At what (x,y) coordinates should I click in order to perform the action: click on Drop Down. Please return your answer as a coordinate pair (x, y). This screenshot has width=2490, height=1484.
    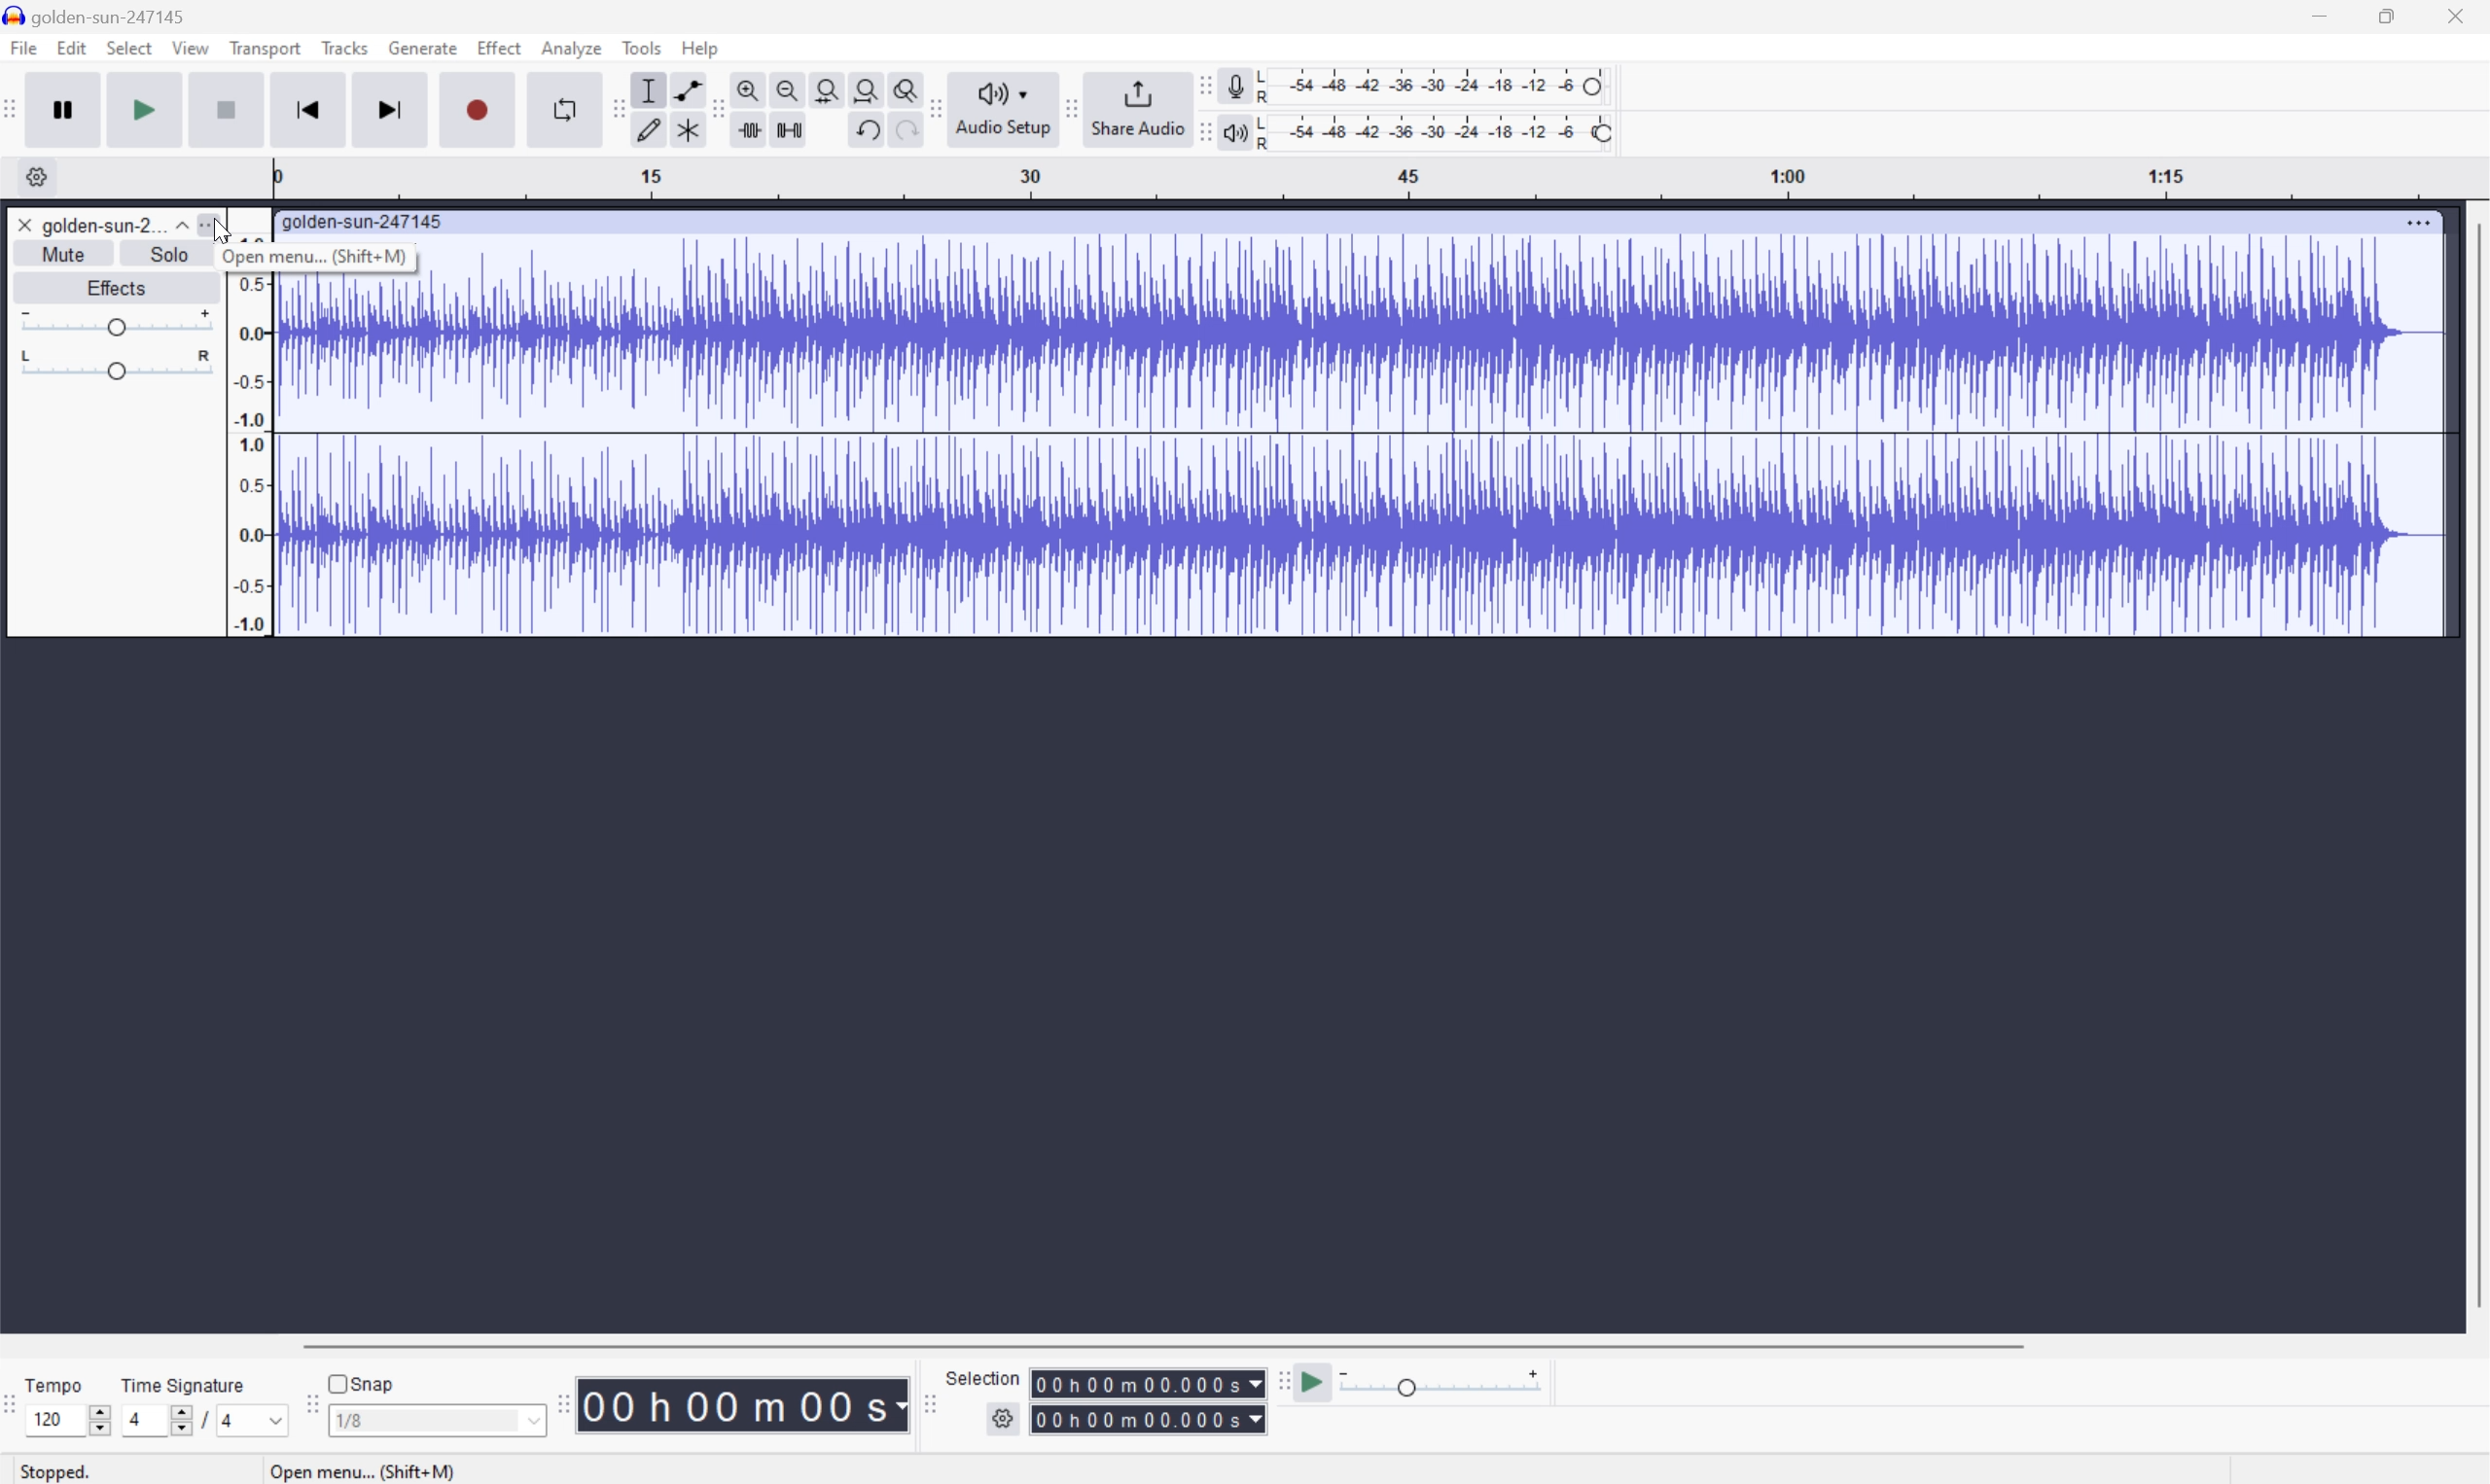
    Looking at the image, I should click on (179, 225).